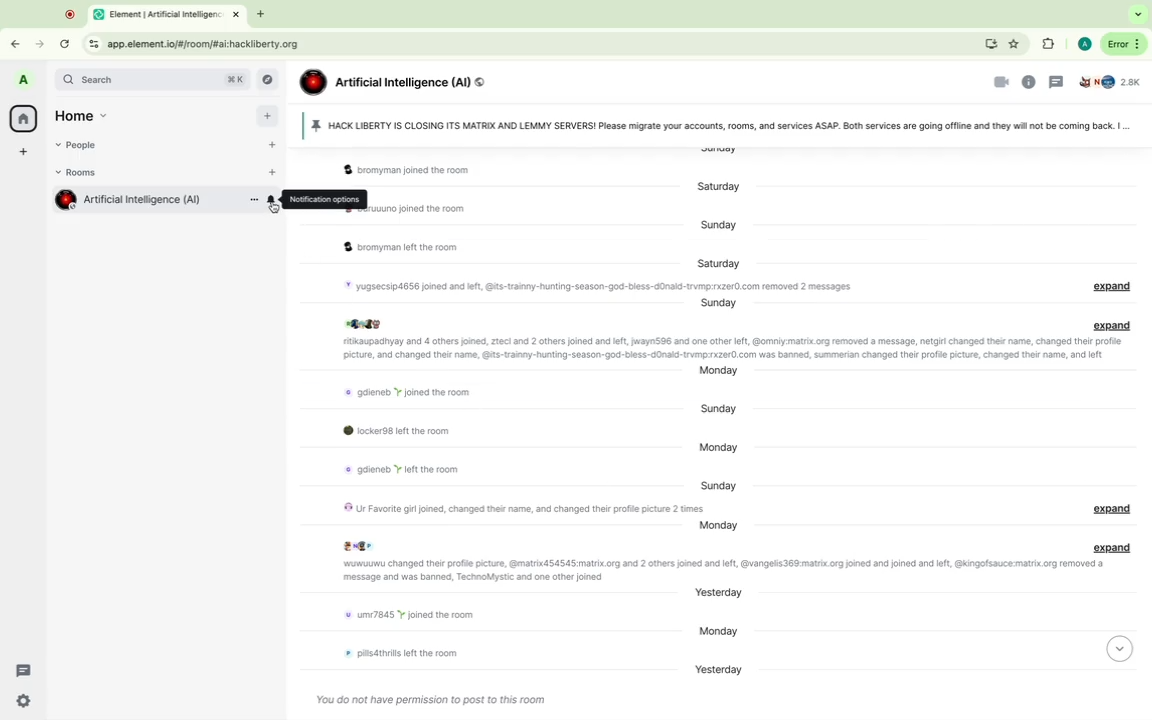 The height and width of the screenshot is (720, 1152). What do you see at coordinates (360, 545) in the screenshot?
I see `profile pictures` at bounding box center [360, 545].